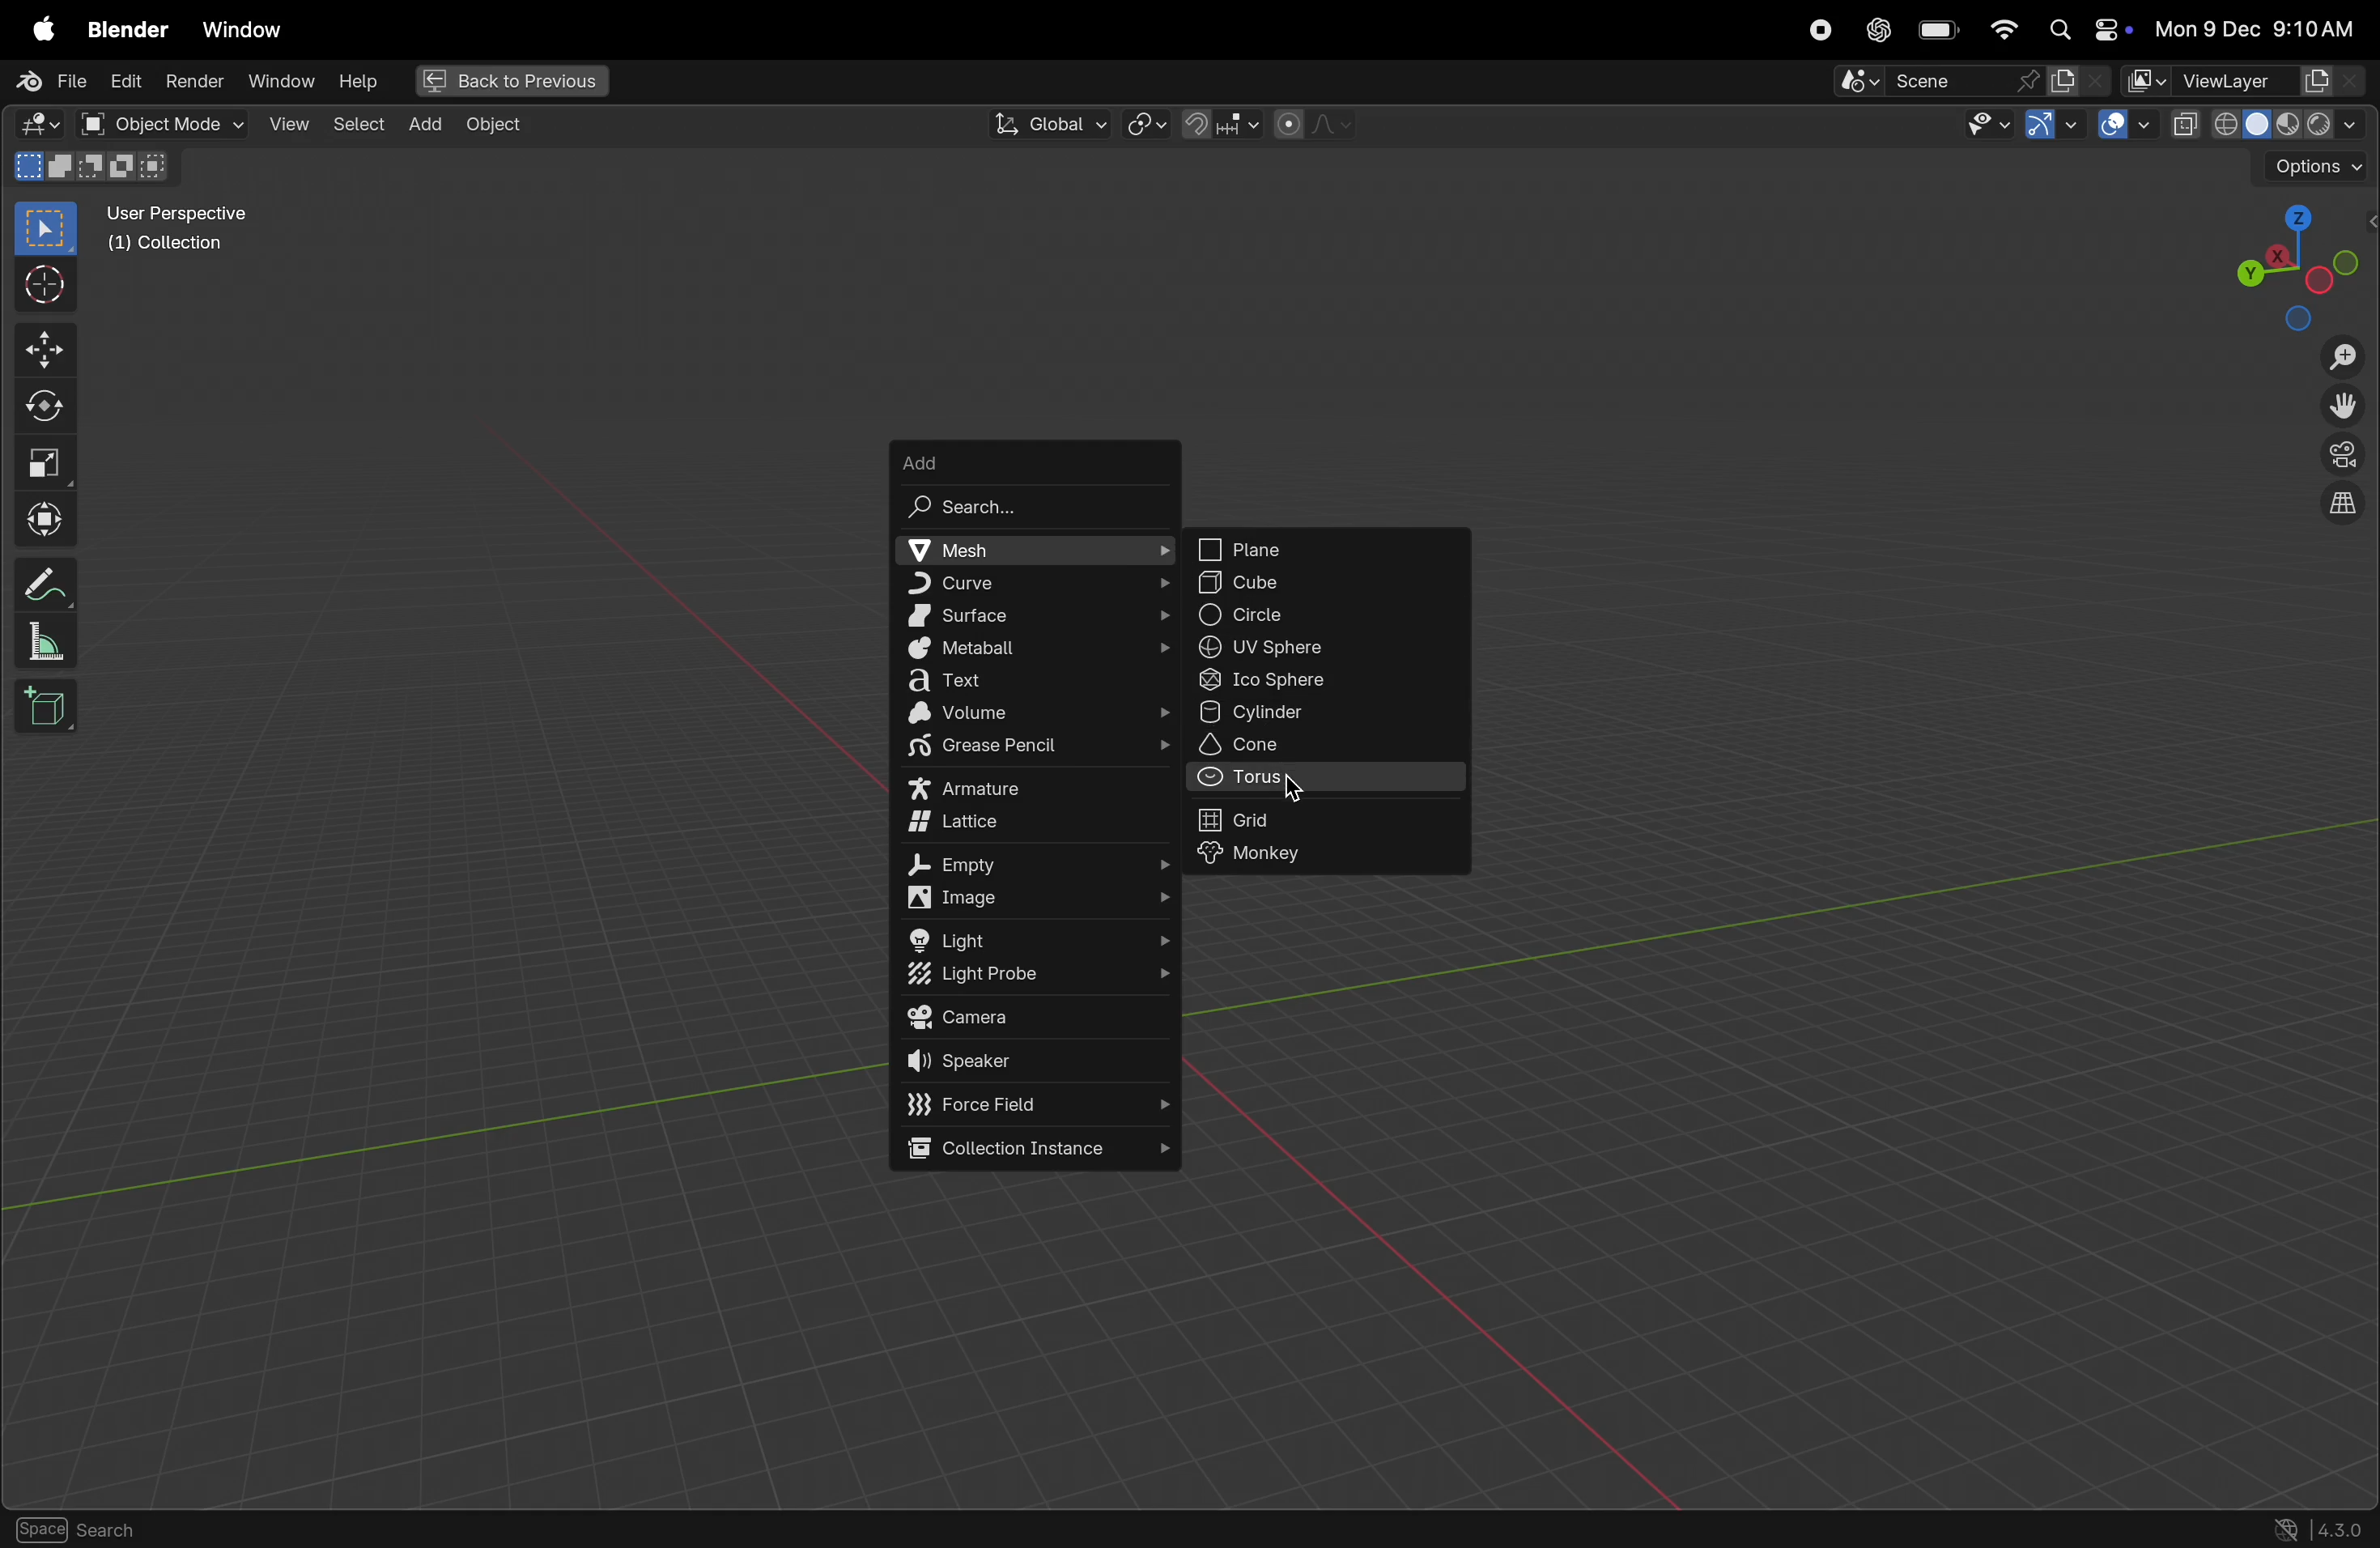 This screenshot has width=2380, height=1548. What do you see at coordinates (494, 125) in the screenshot?
I see `object` at bounding box center [494, 125].